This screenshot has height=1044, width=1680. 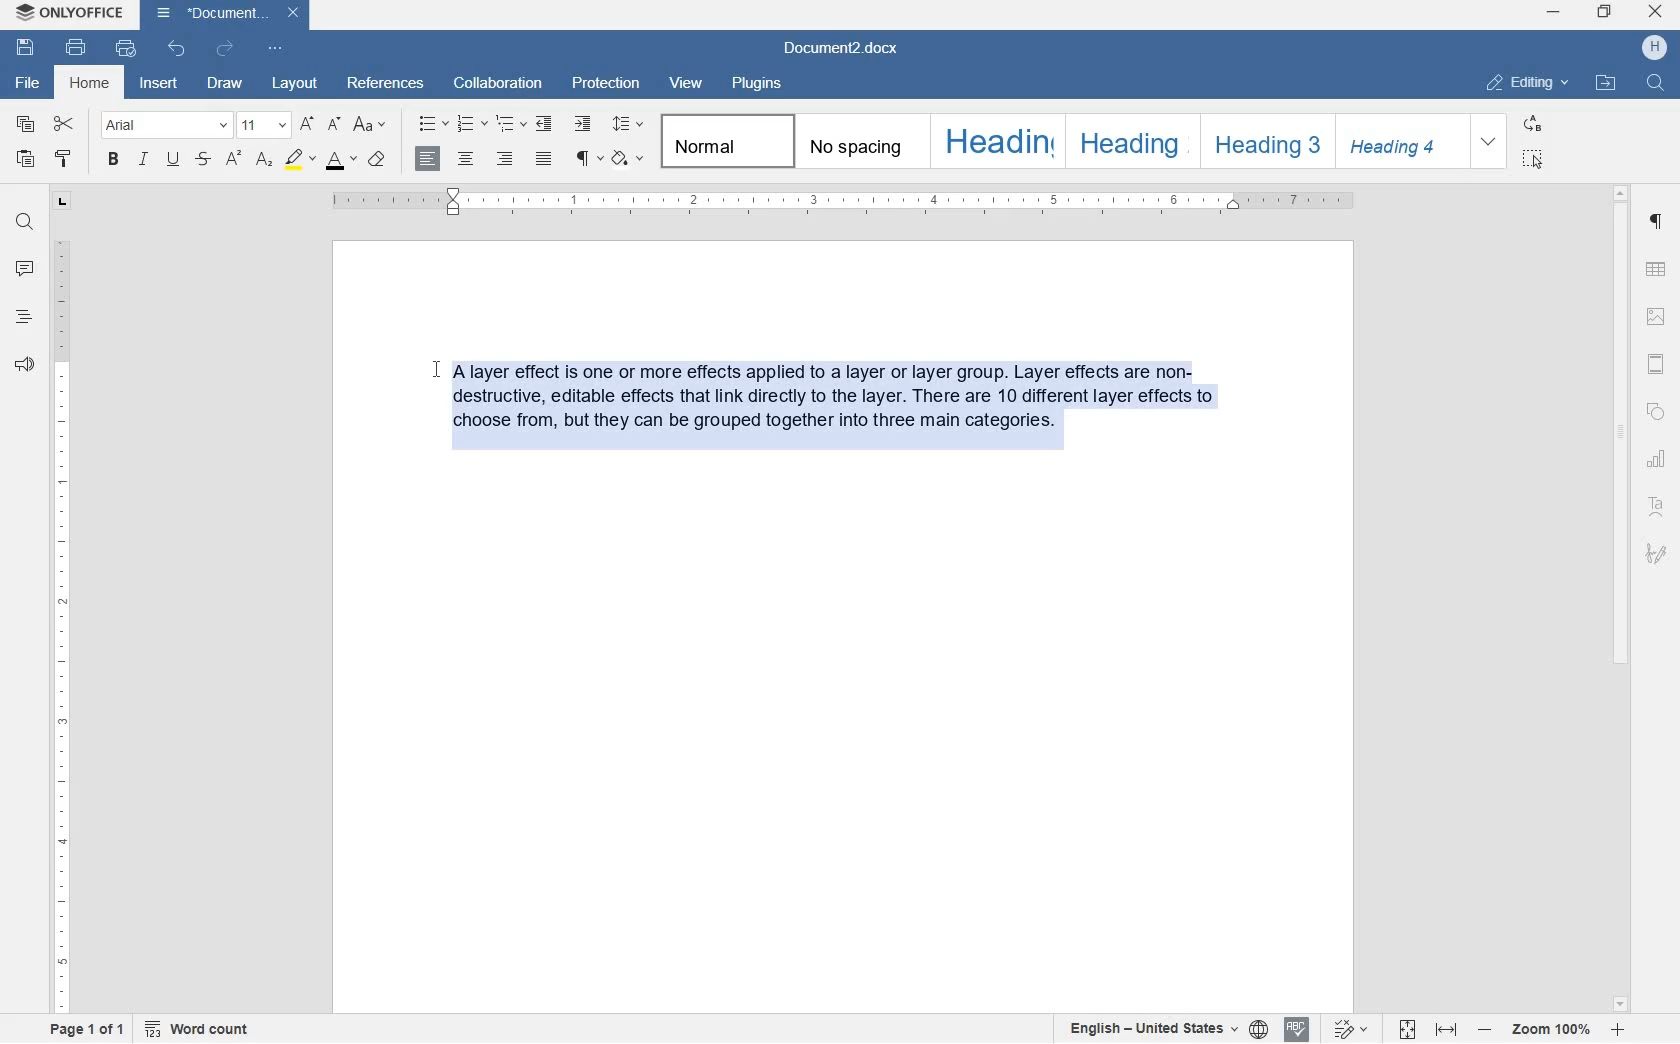 What do you see at coordinates (1535, 125) in the screenshot?
I see `replace` at bounding box center [1535, 125].